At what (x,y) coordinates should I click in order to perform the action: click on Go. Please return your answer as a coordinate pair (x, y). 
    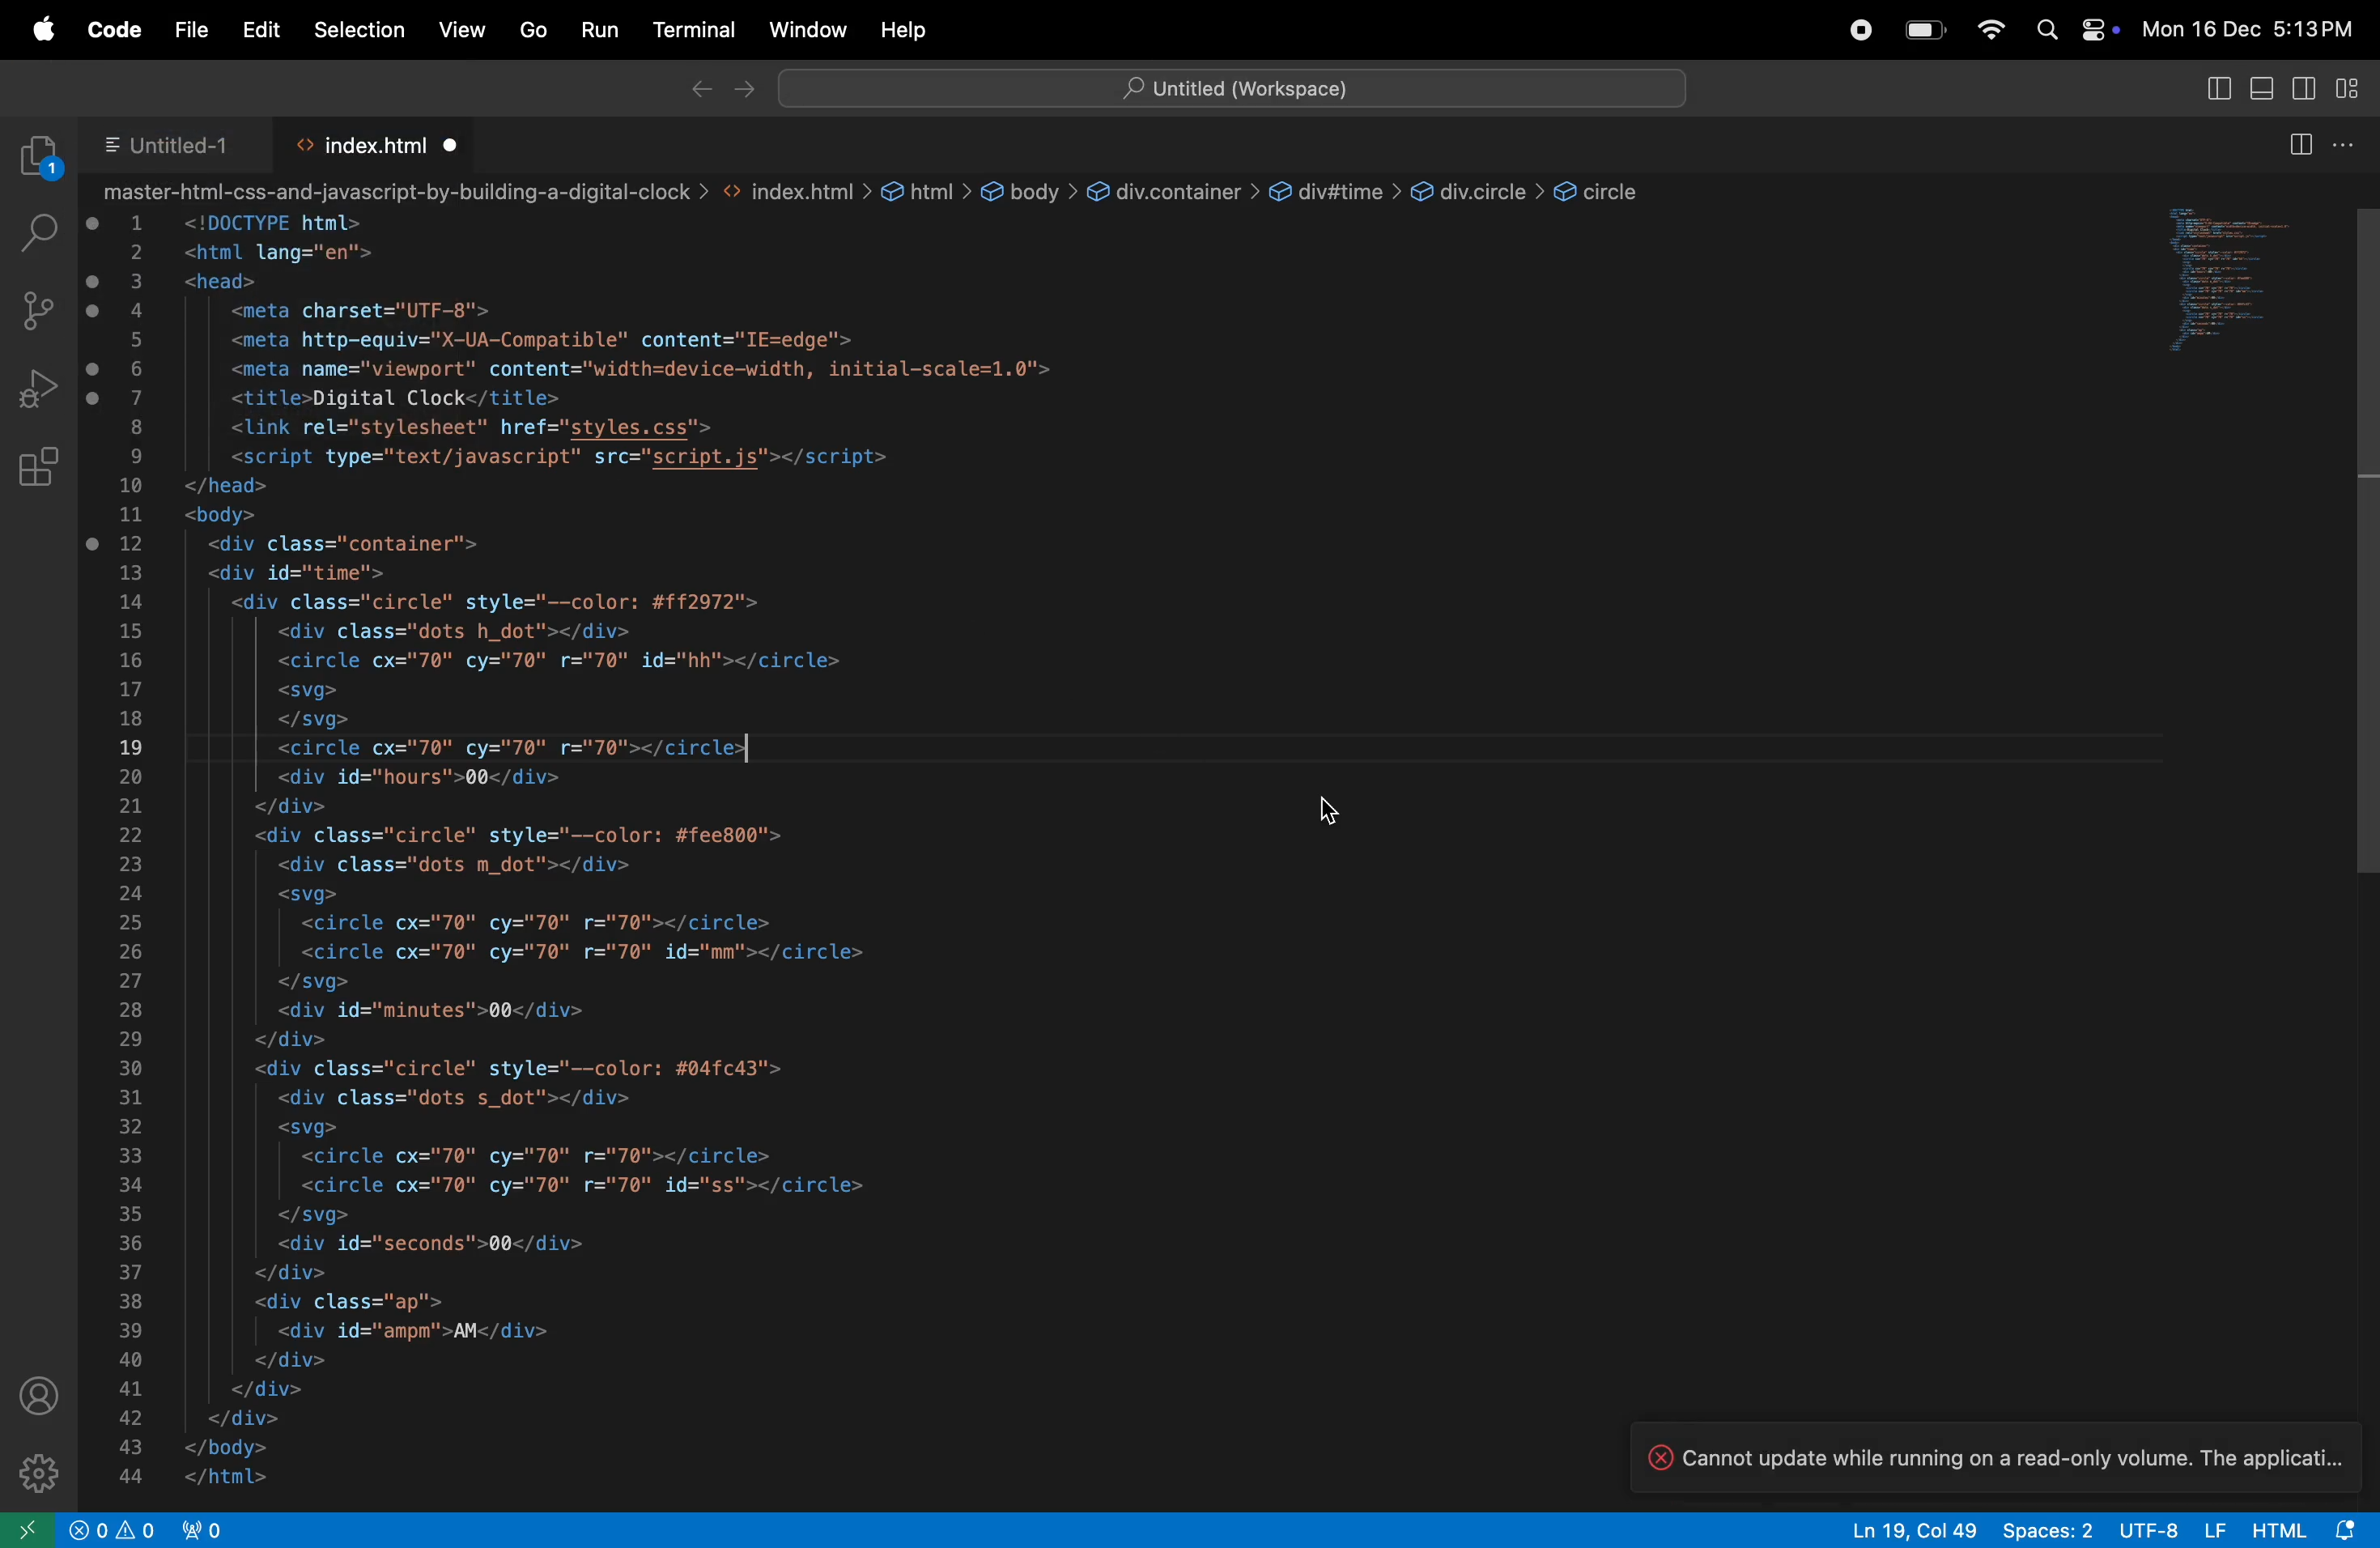
    Looking at the image, I should click on (532, 27).